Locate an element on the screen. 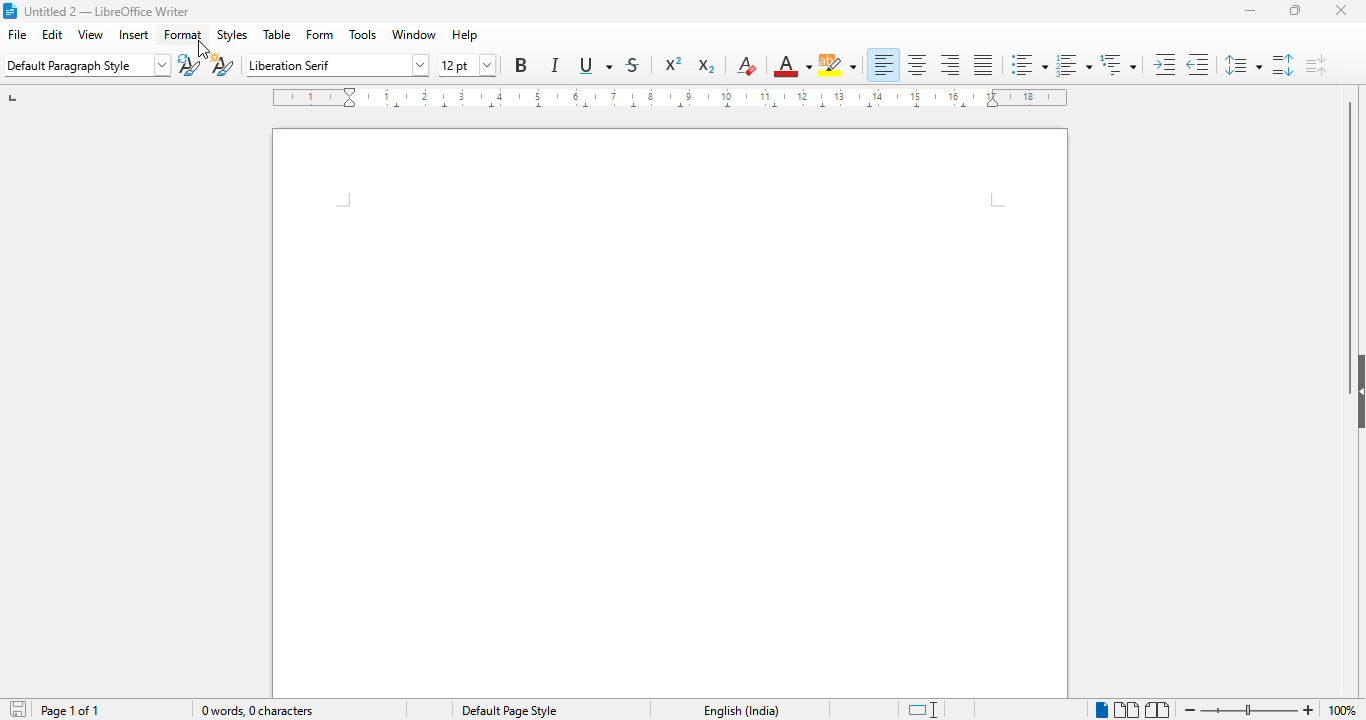 This screenshot has height=720, width=1366. multi-page view is located at coordinates (1126, 709).